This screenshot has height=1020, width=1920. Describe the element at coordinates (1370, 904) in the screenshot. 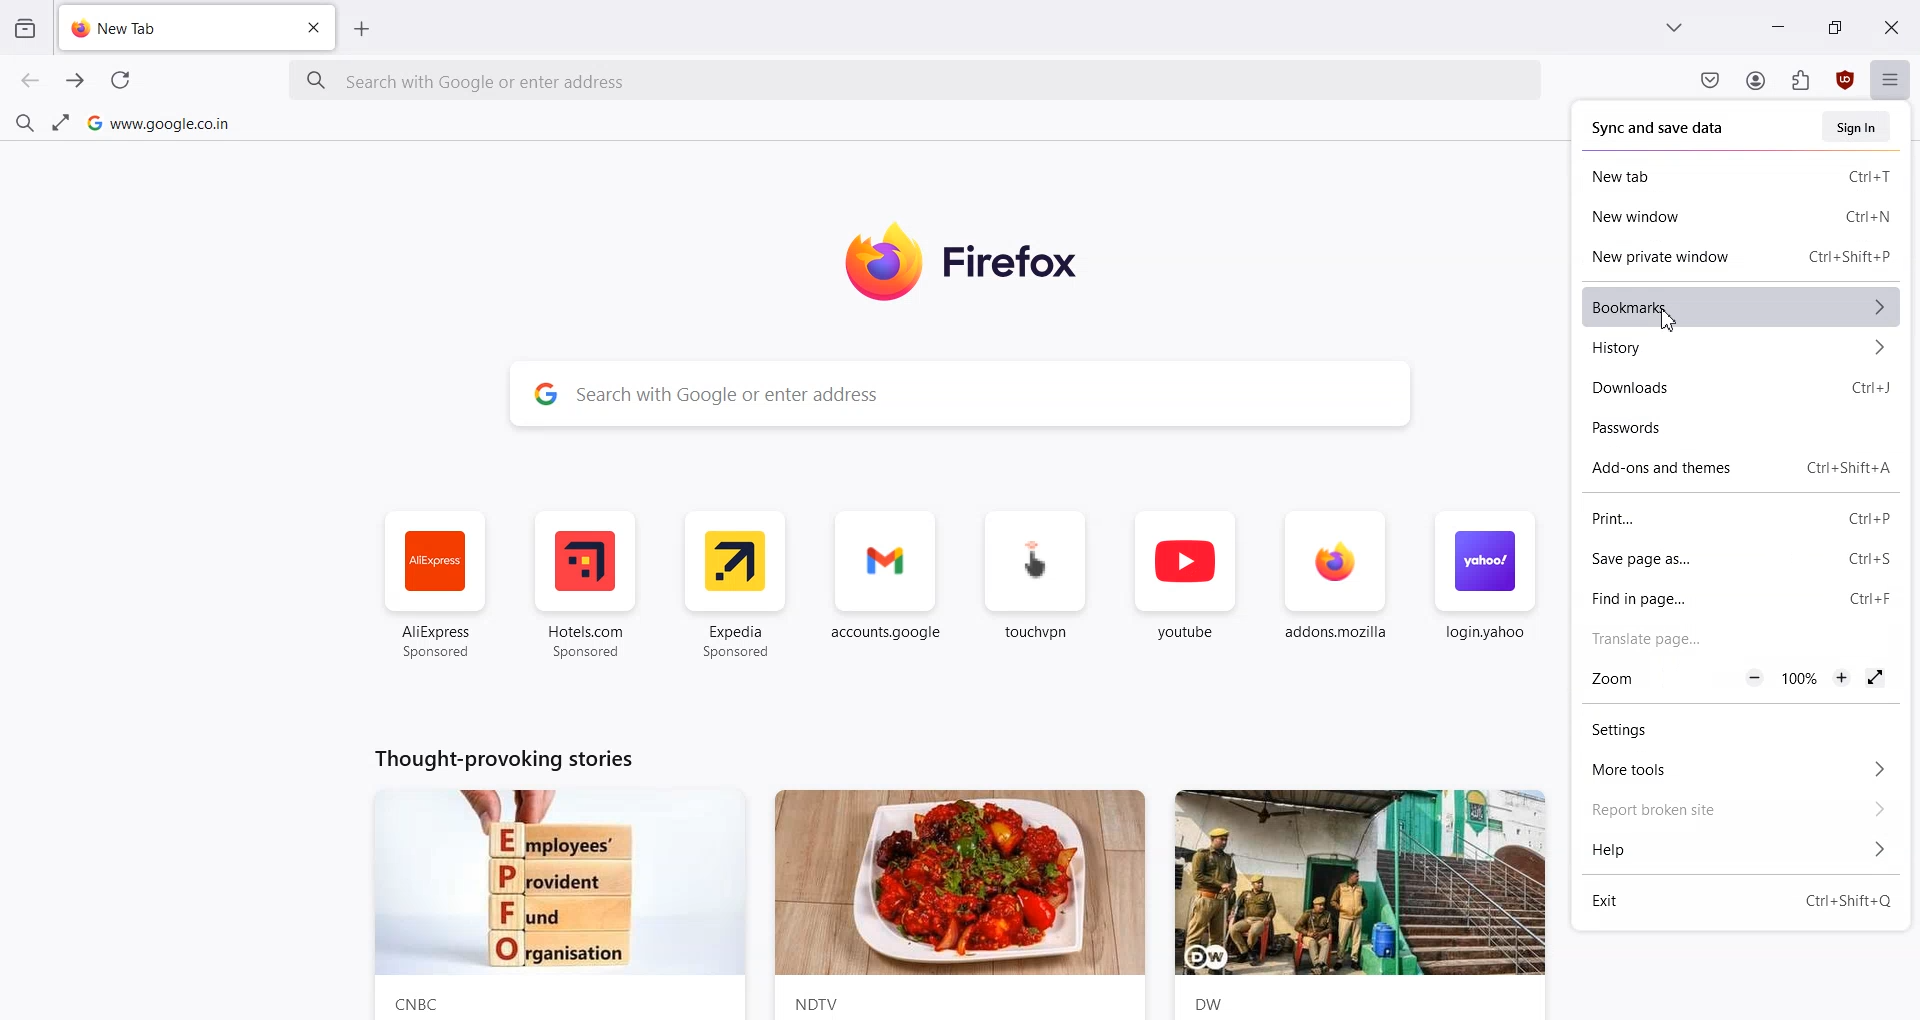

I see `News` at that location.